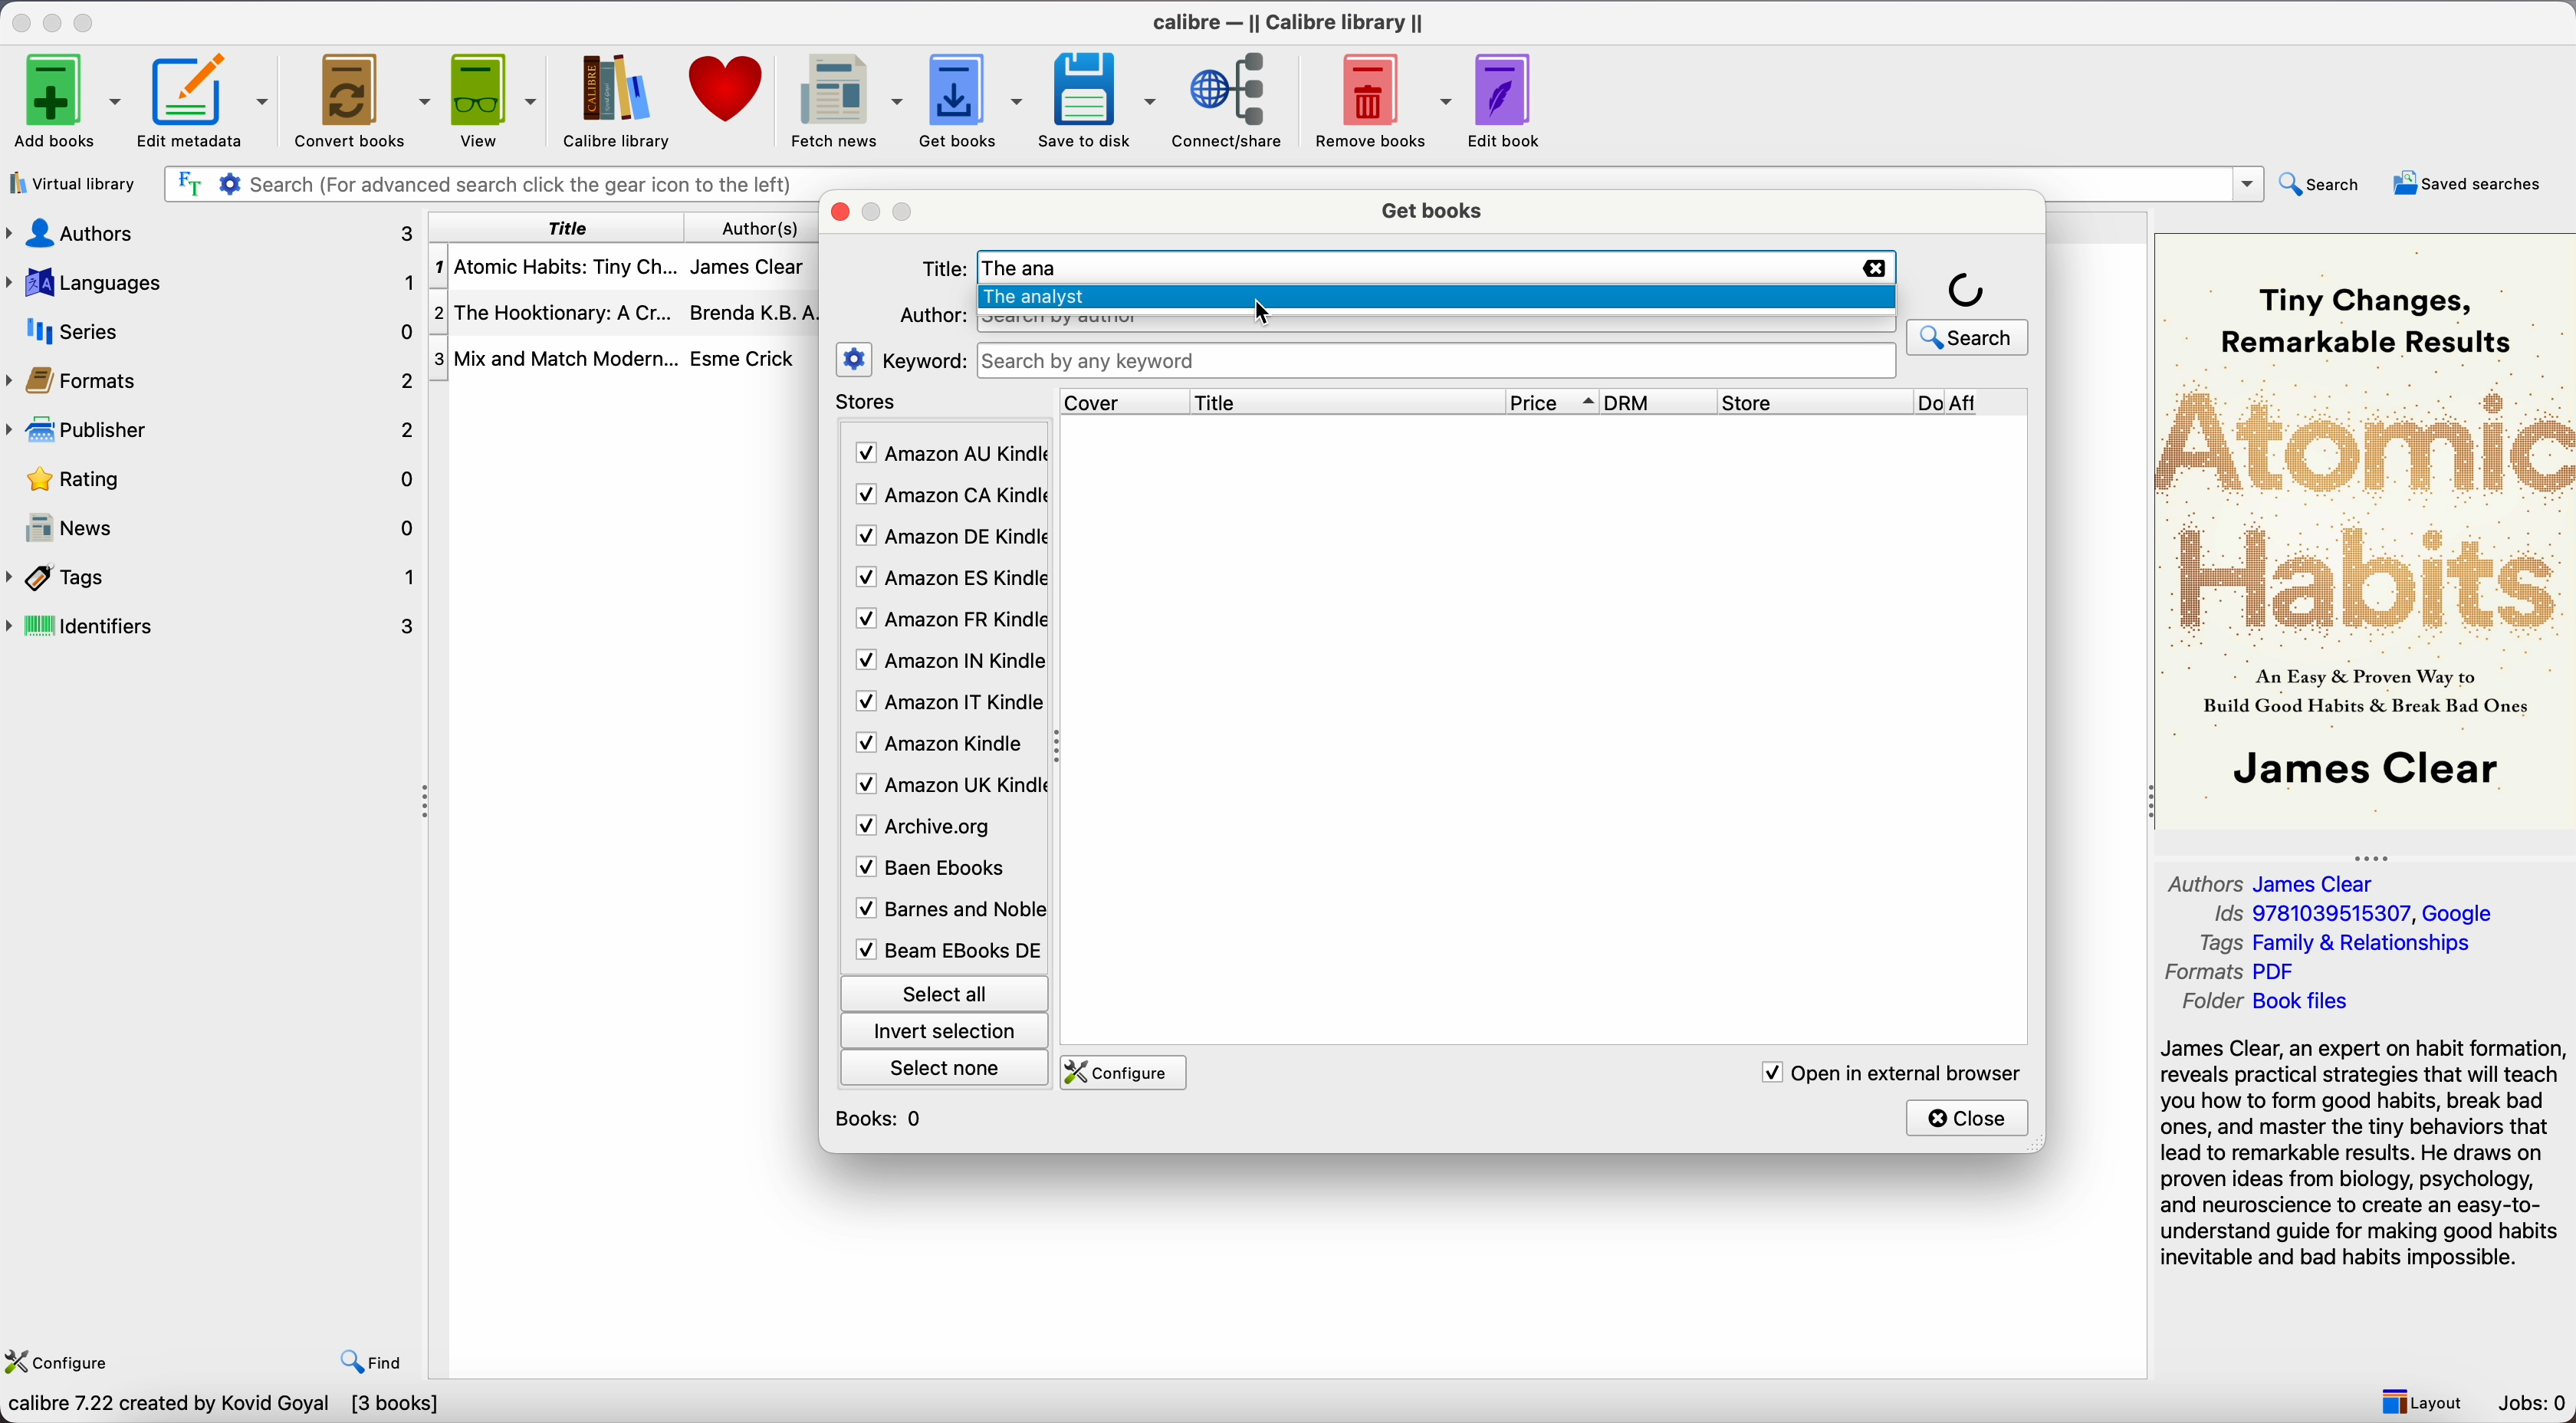  What do you see at coordinates (945, 788) in the screenshot?
I see `Amazon UK Kindle` at bounding box center [945, 788].